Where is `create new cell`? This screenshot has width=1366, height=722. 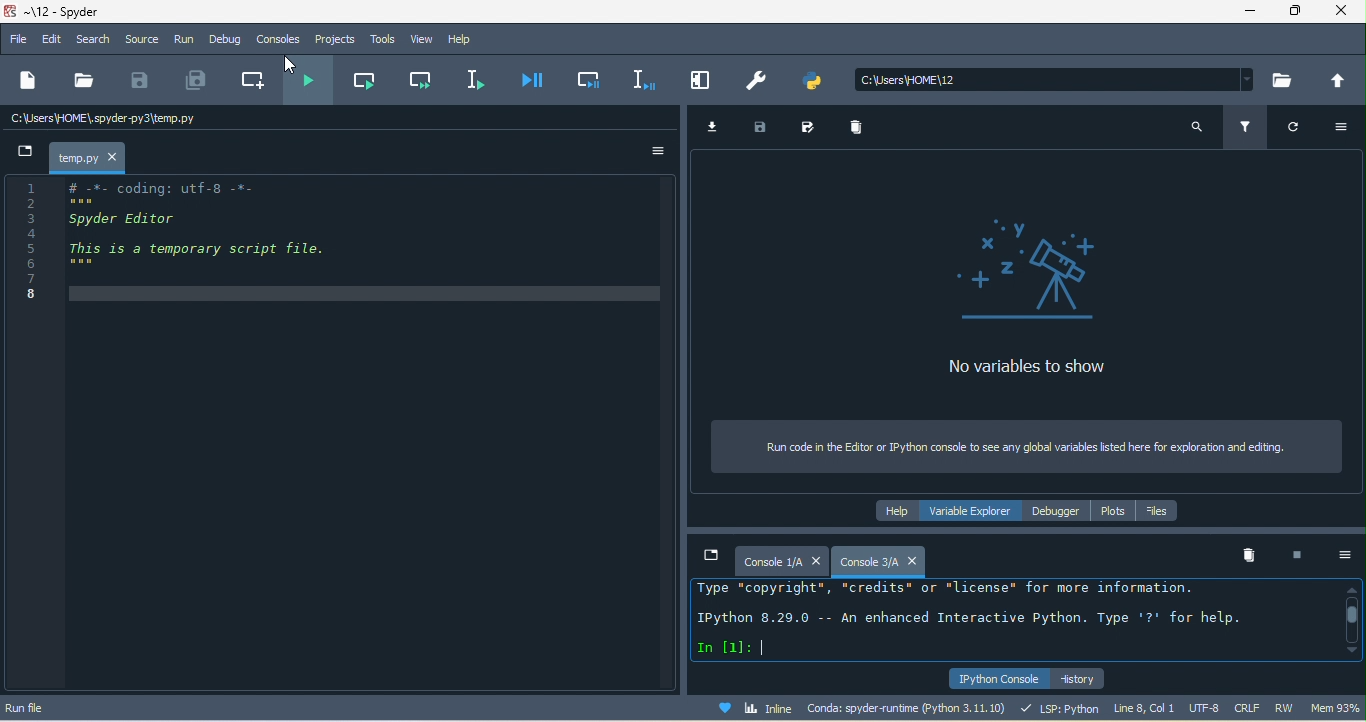
create new cell is located at coordinates (252, 81).